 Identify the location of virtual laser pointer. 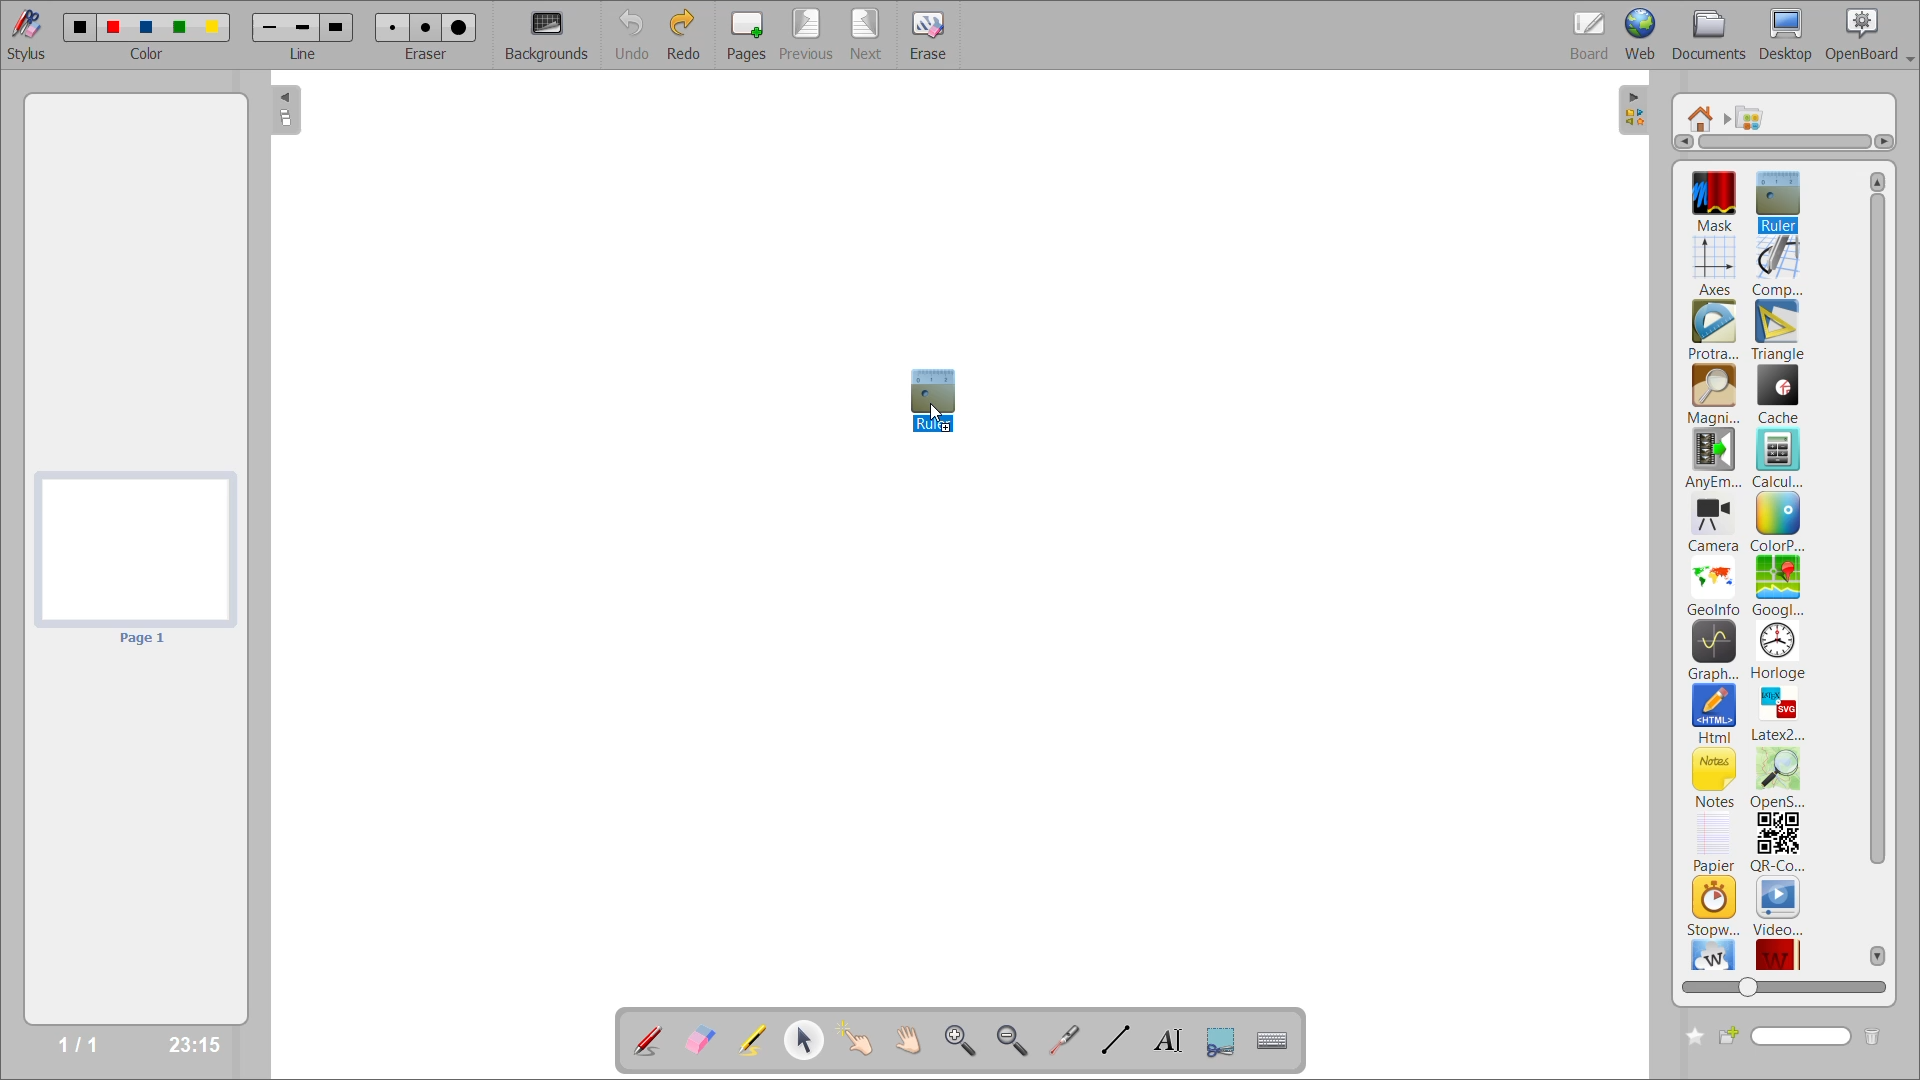
(1061, 1039).